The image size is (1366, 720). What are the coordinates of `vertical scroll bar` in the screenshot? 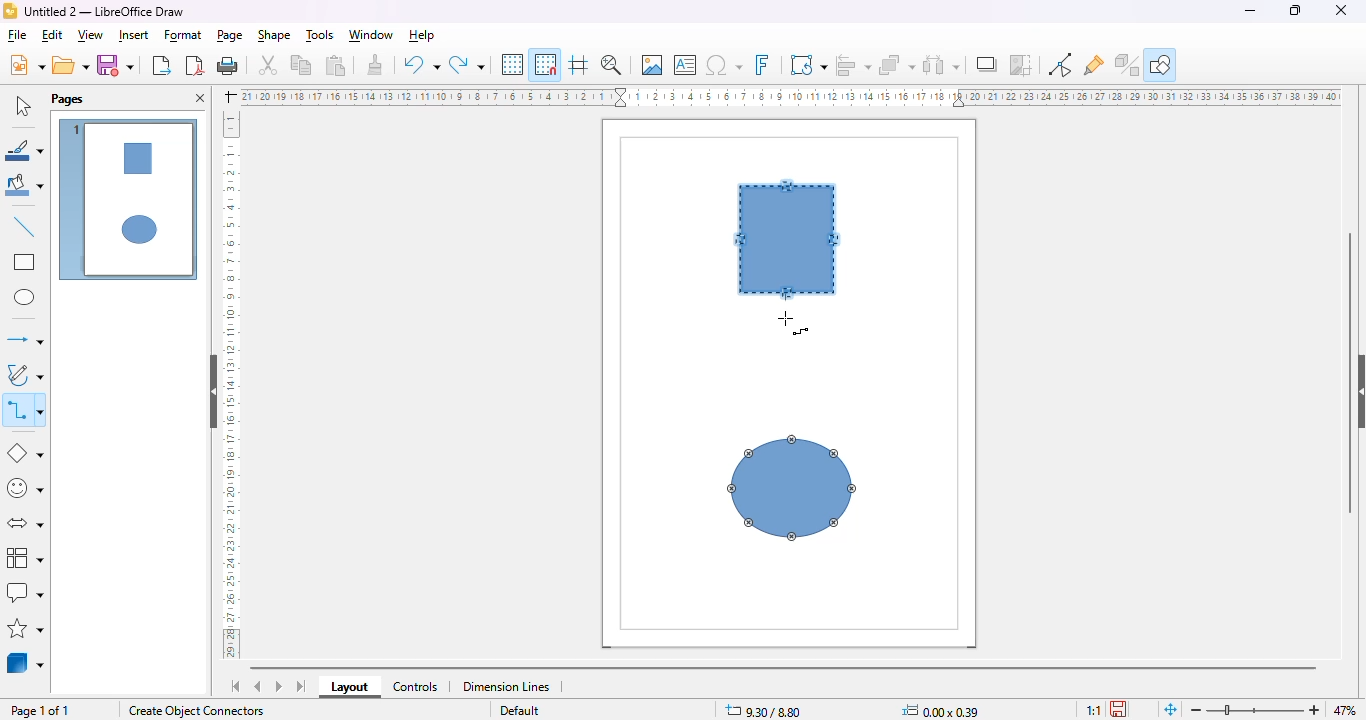 It's located at (1349, 373).